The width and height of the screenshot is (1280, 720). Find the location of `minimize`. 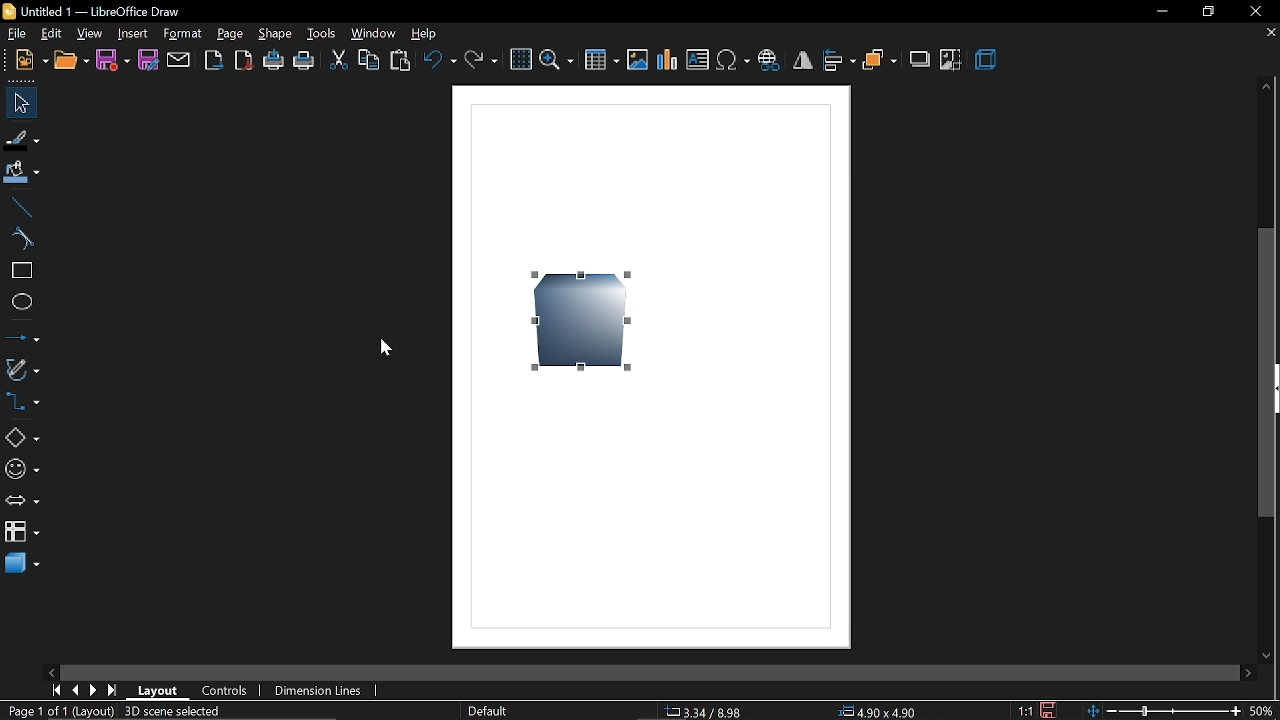

minimize is located at coordinates (1162, 13).